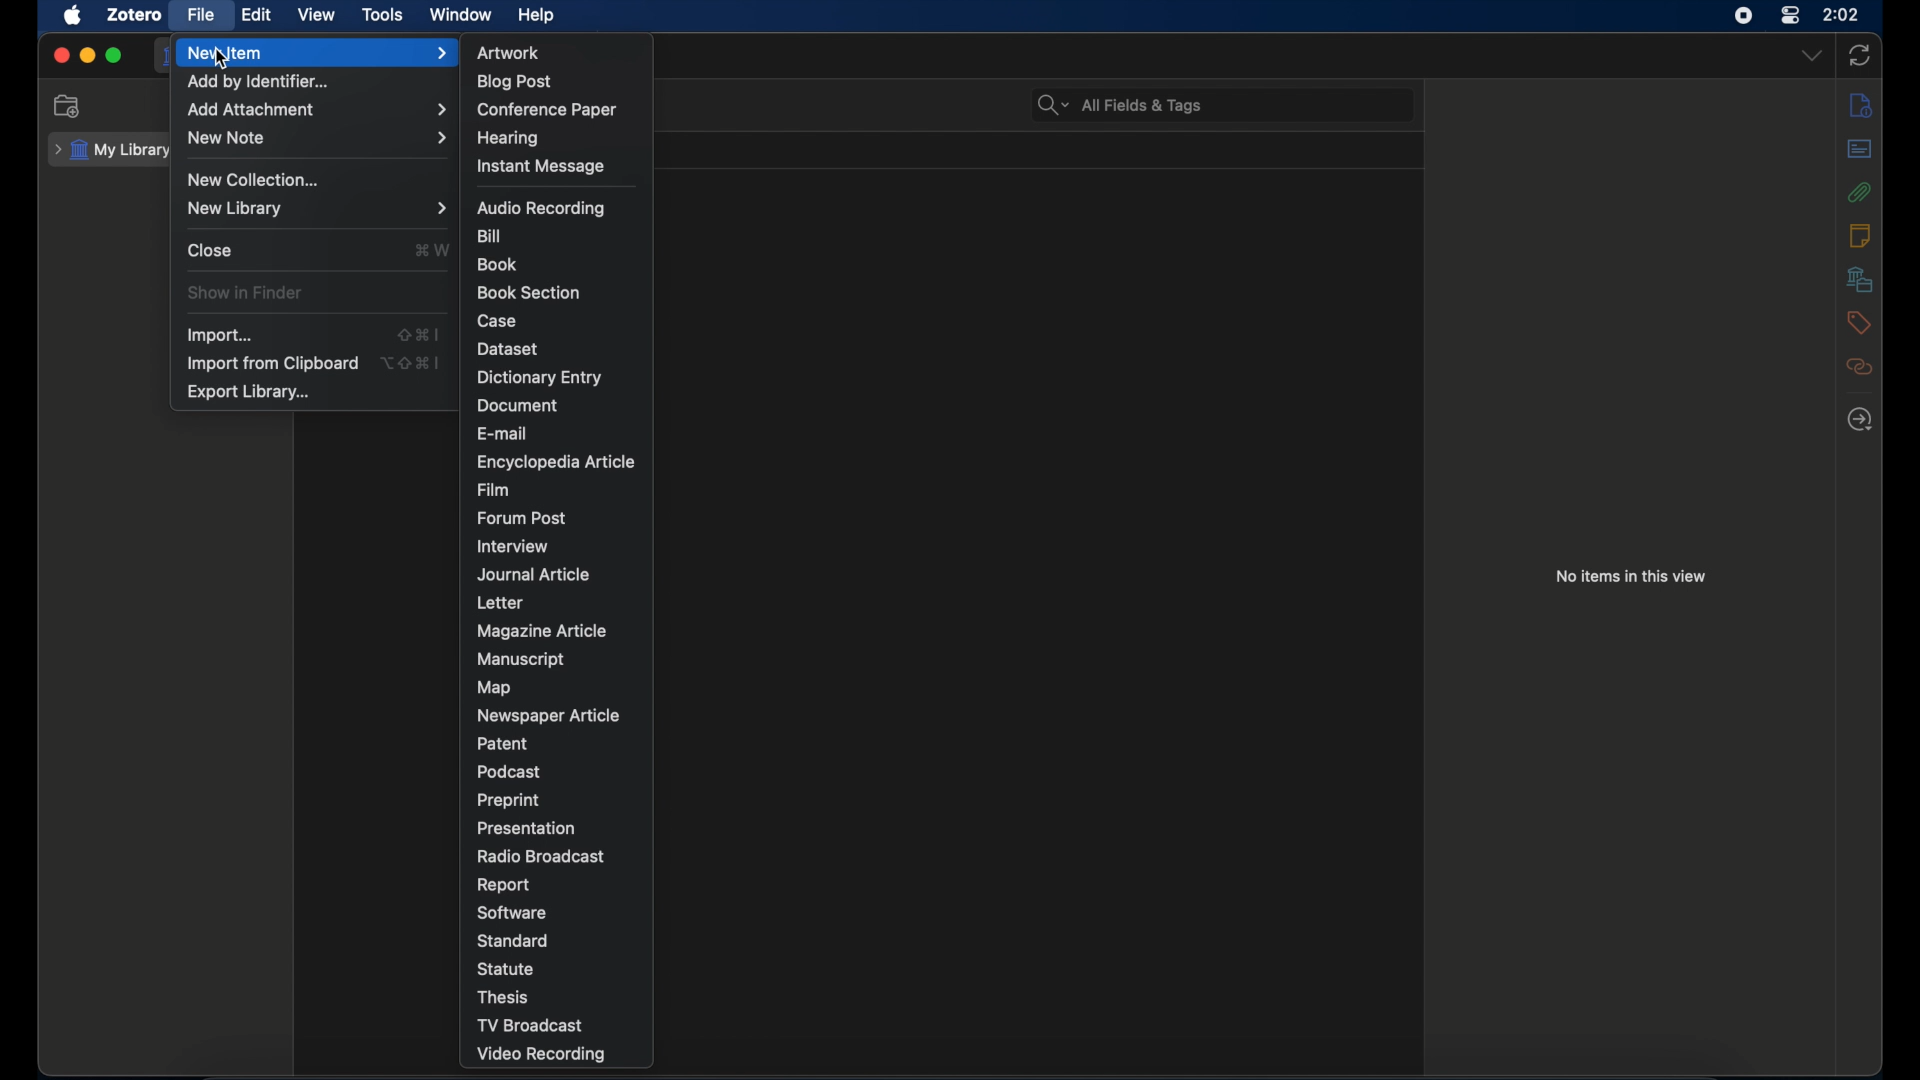  Describe the element at coordinates (530, 1025) in the screenshot. I see `tv broadcast` at that location.